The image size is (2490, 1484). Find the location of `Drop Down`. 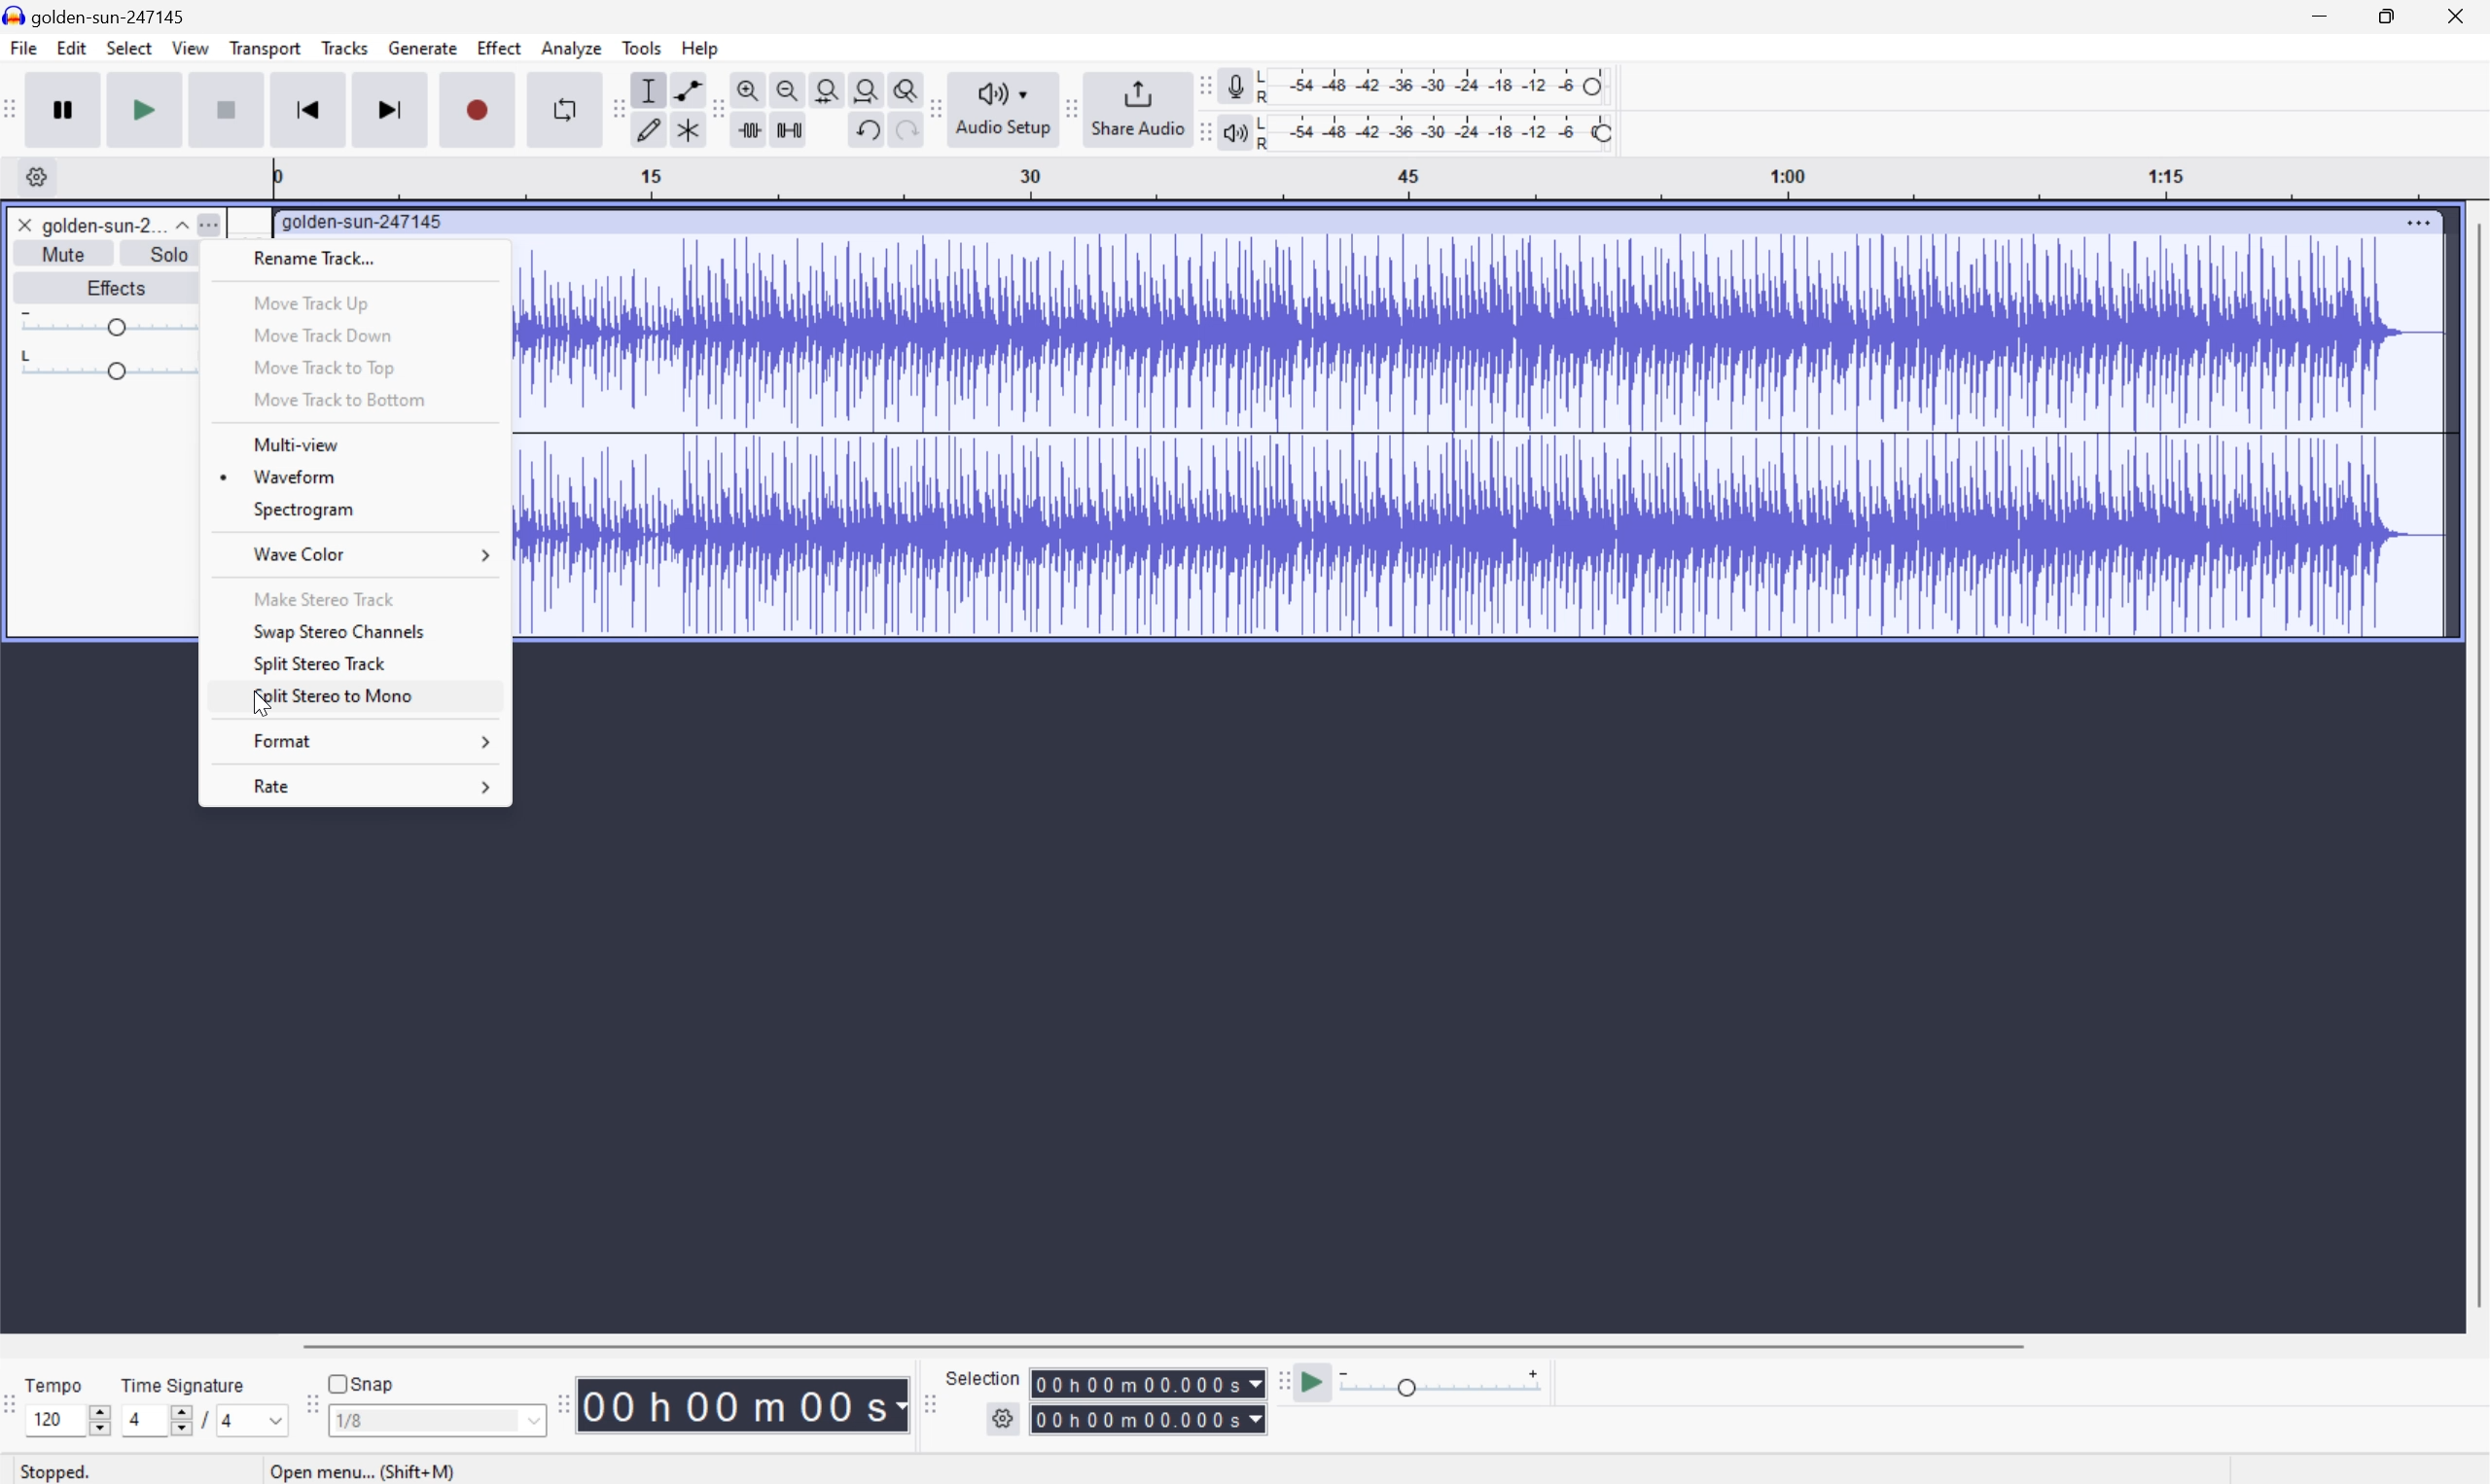

Drop Down is located at coordinates (276, 1418).